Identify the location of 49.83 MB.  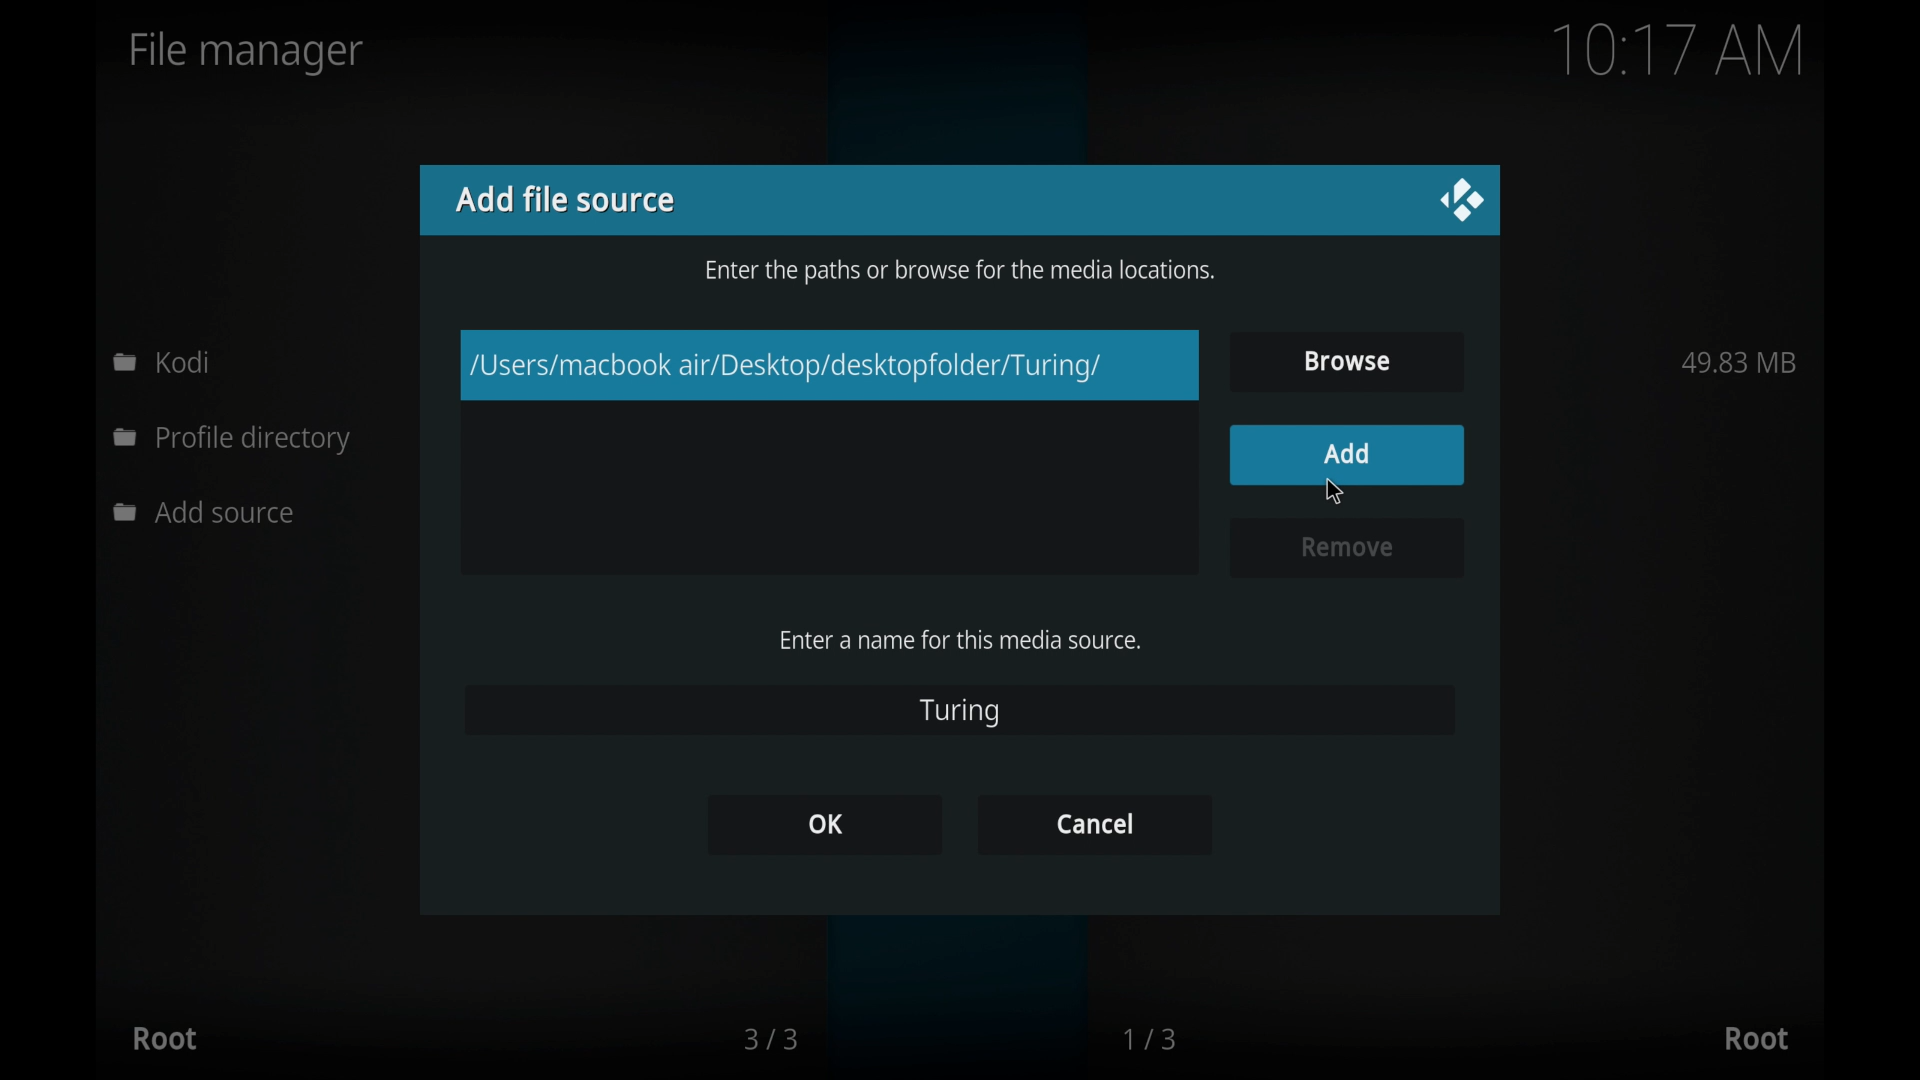
(1739, 362).